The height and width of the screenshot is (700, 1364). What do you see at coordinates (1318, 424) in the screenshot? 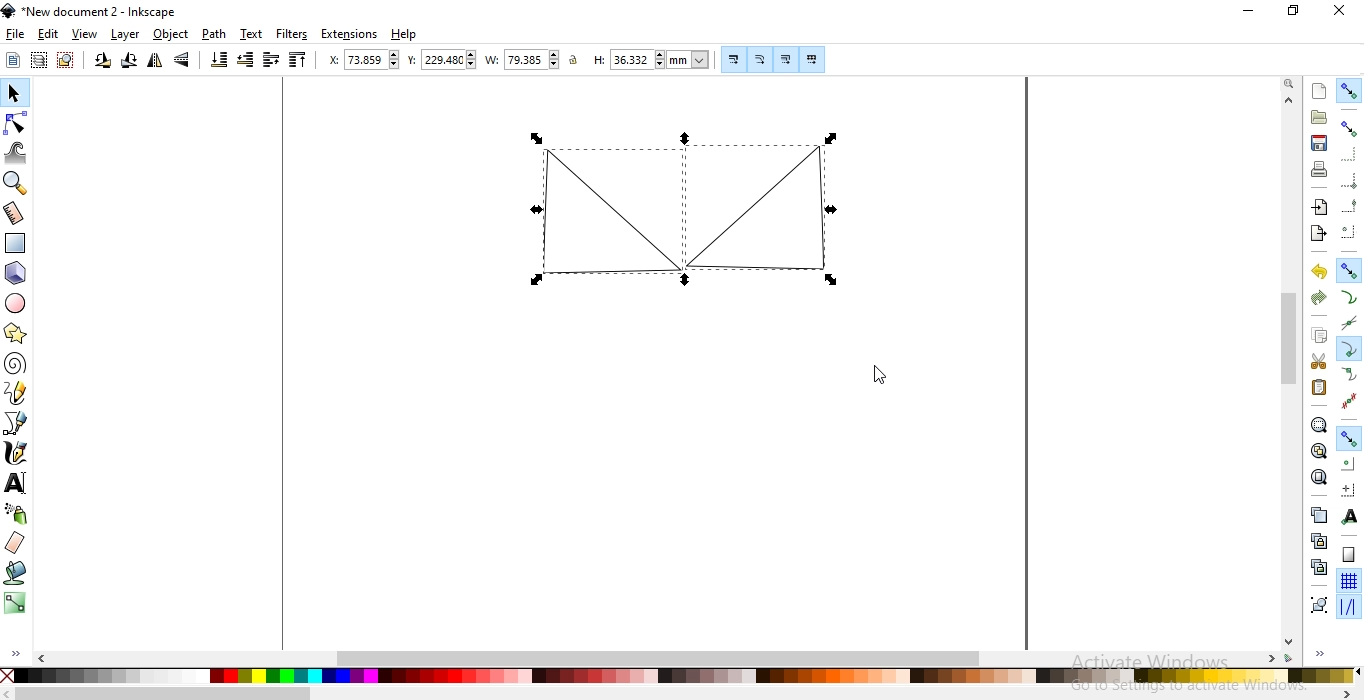
I see `zoom to fit selection` at bounding box center [1318, 424].